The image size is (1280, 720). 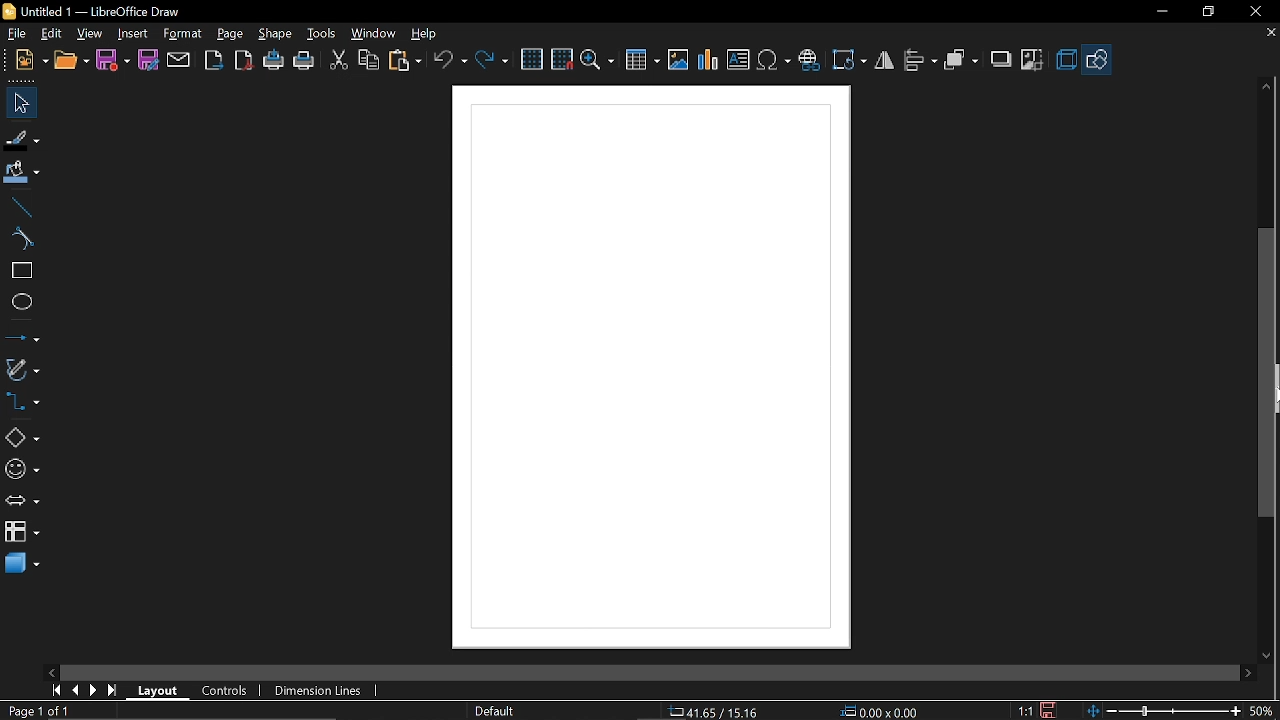 I want to click on insert, so click(x=135, y=33).